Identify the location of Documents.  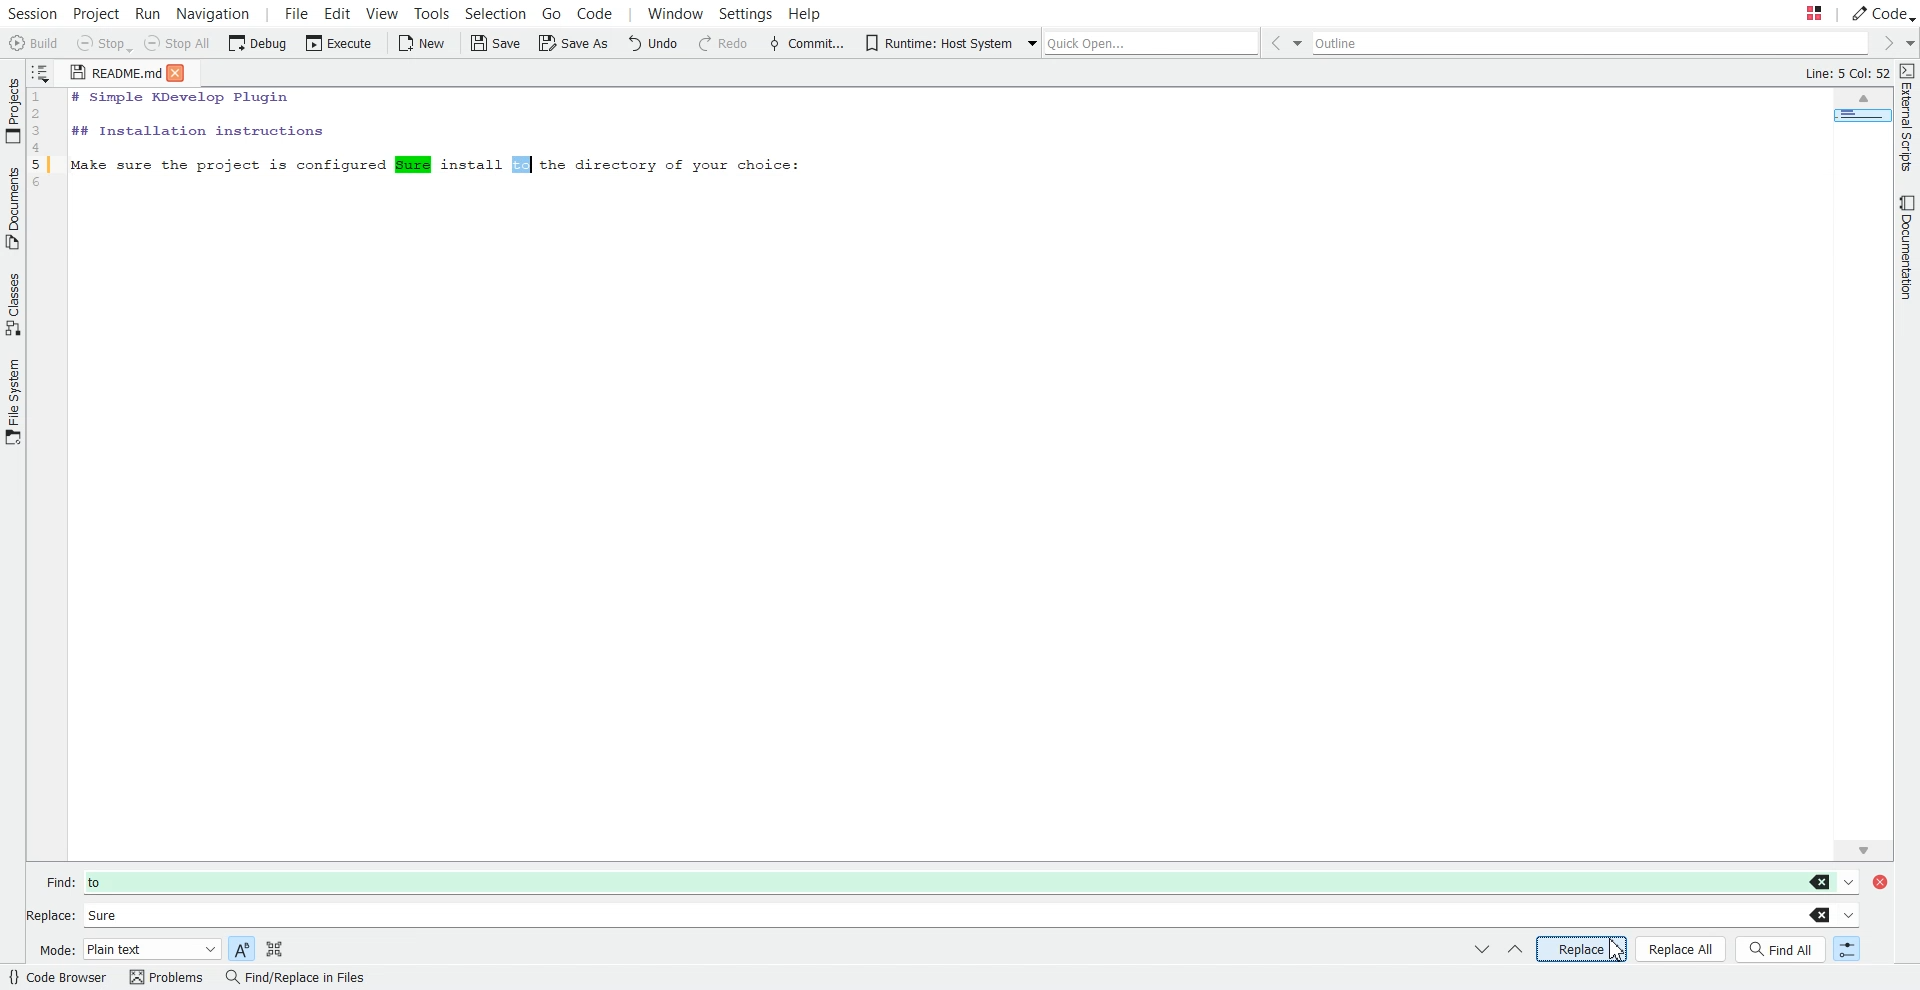
(12, 208).